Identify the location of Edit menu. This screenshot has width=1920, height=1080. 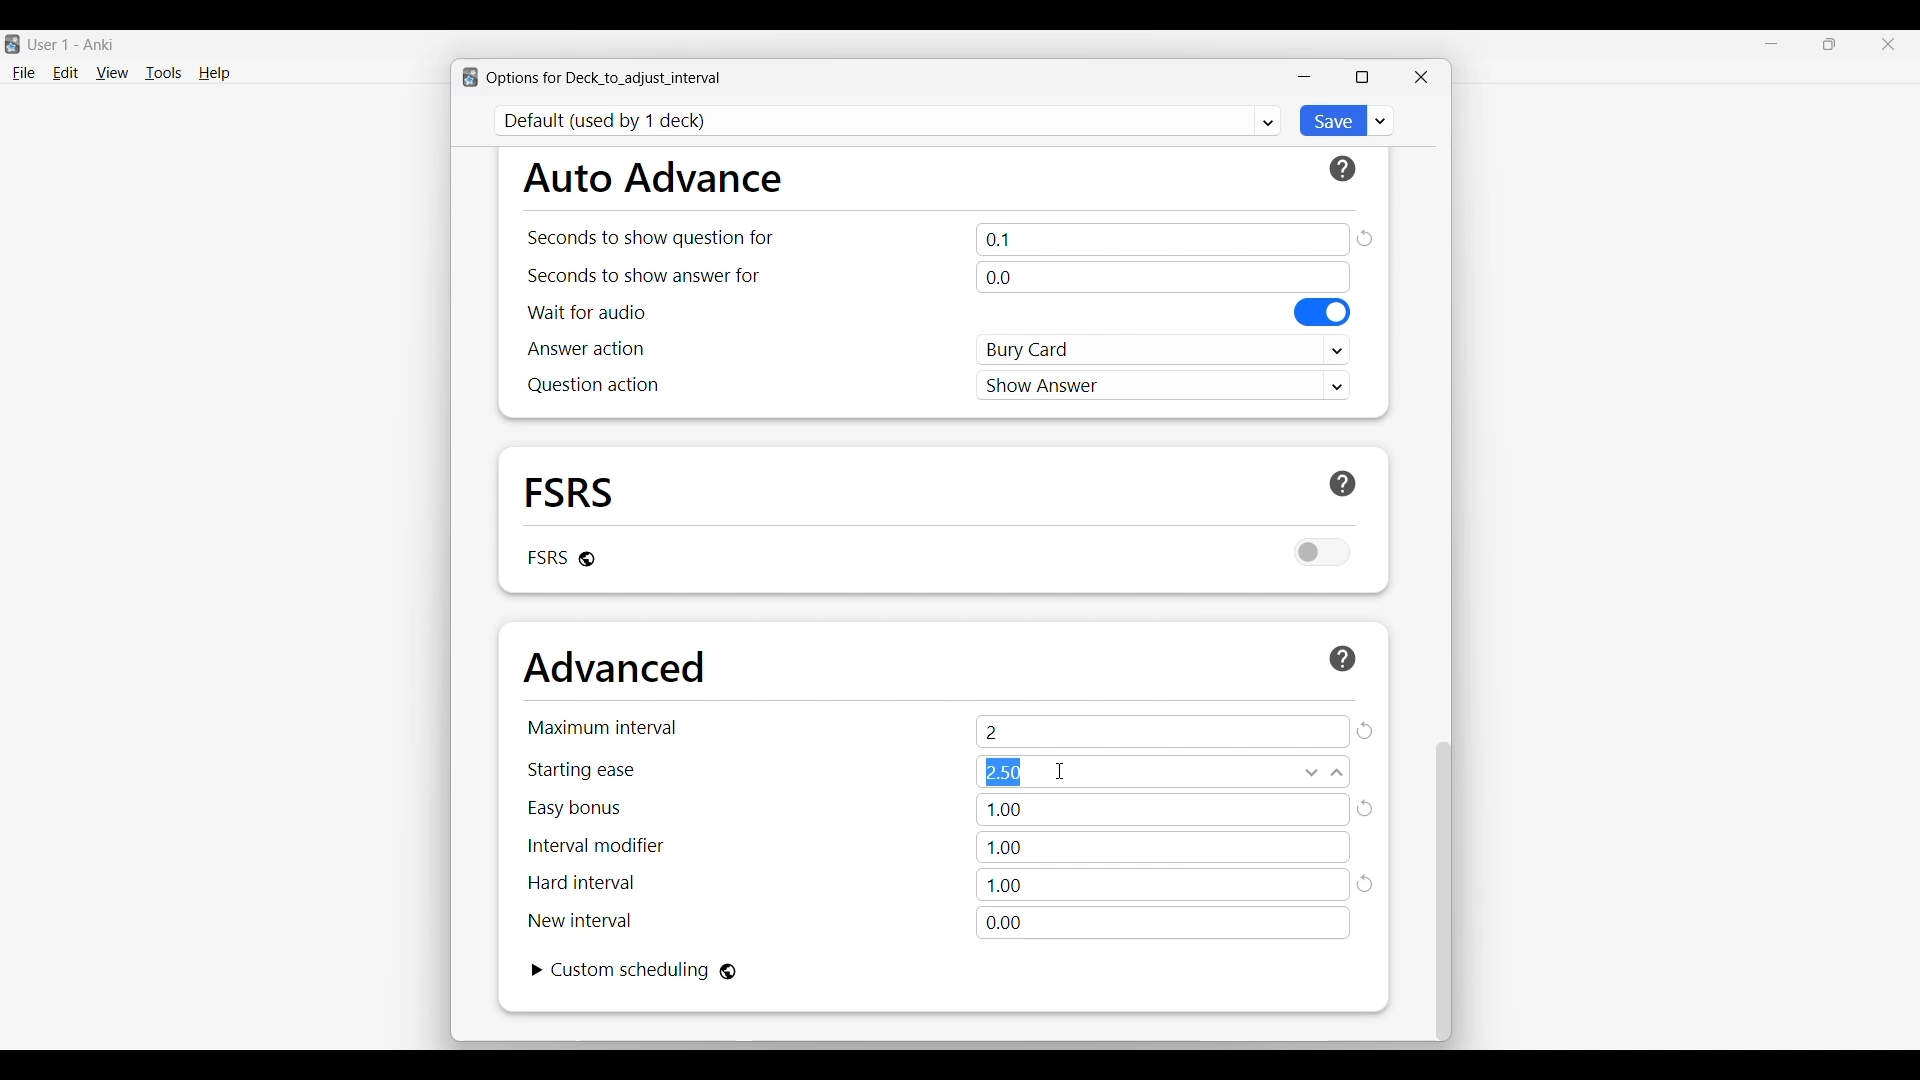
(66, 74).